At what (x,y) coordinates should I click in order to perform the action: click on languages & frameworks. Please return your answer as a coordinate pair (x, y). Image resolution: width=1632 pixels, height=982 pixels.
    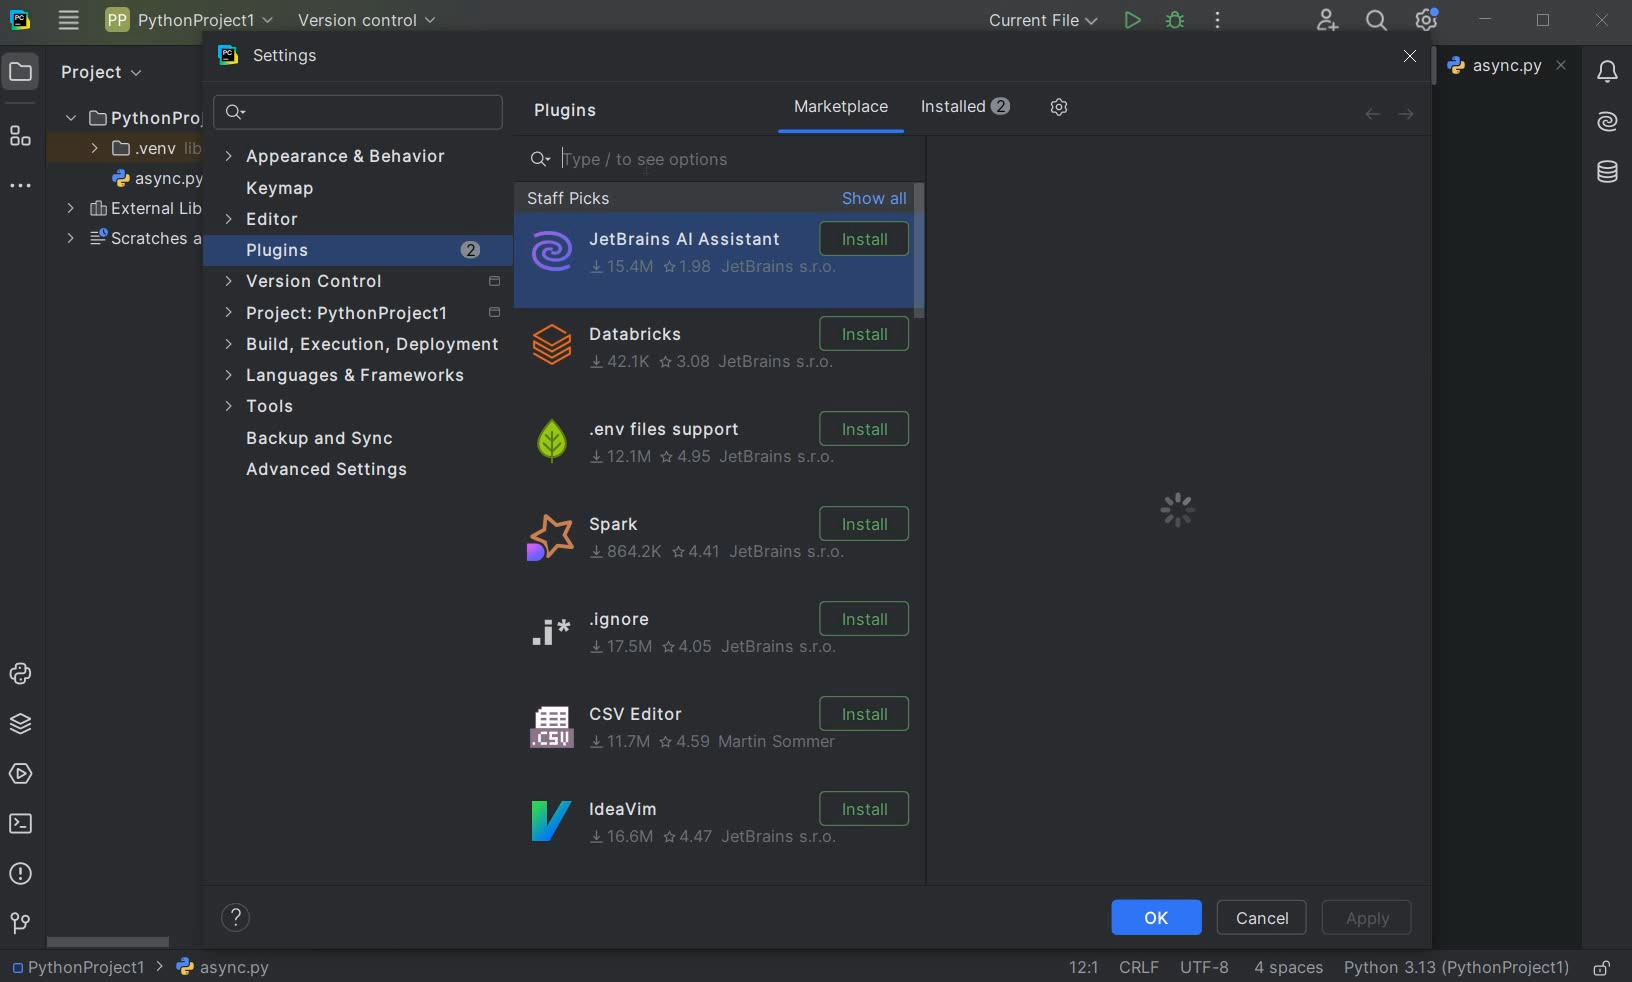
    Looking at the image, I should click on (356, 375).